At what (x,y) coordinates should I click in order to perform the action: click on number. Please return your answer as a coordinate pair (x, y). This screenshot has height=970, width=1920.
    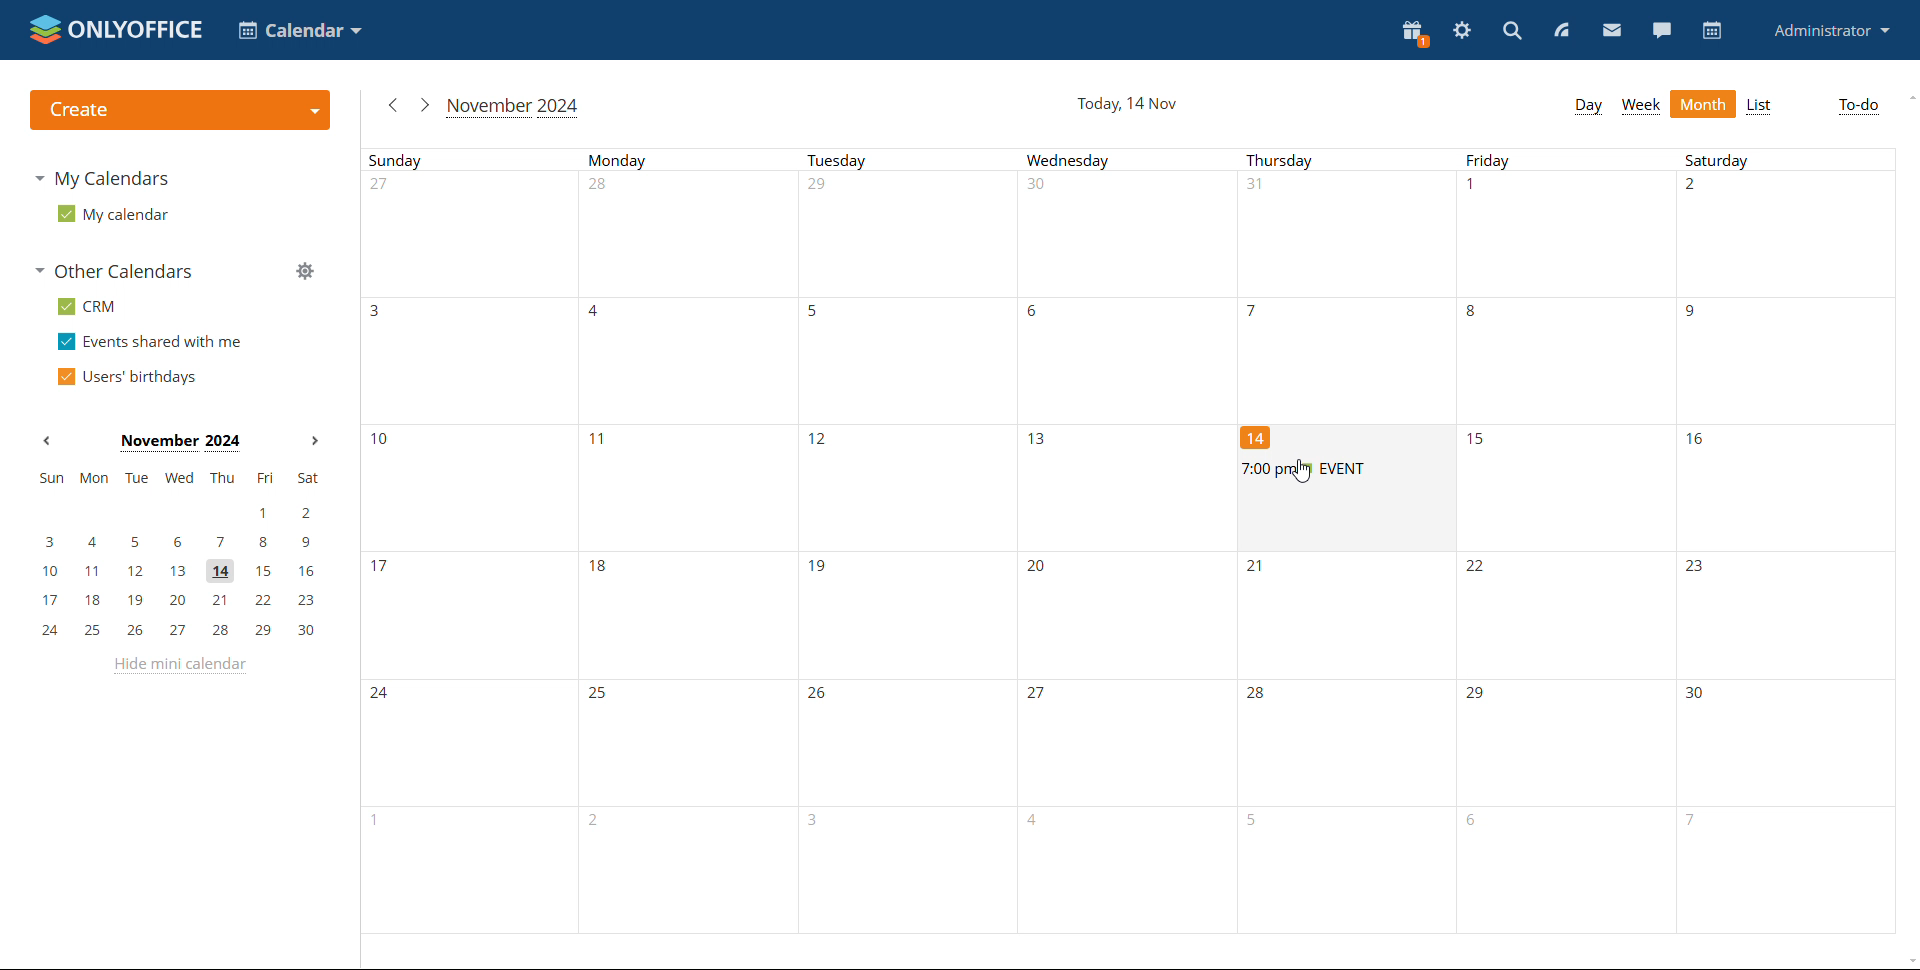
    Looking at the image, I should click on (1261, 697).